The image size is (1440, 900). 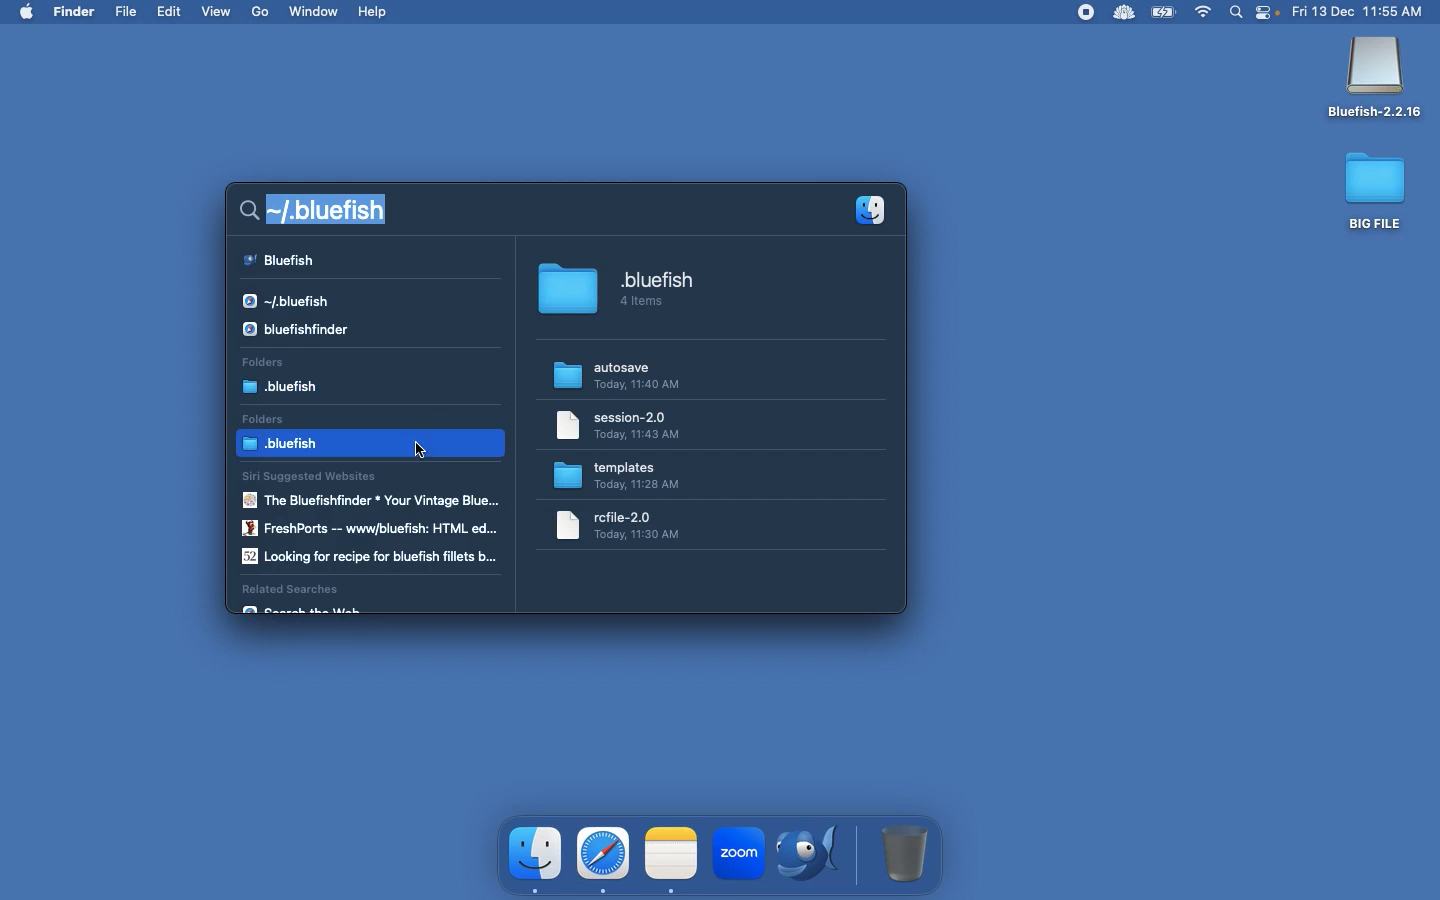 What do you see at coordinates (296, 362) in the screenshot?
I see `Folders ` at bounding box center [296, 362].